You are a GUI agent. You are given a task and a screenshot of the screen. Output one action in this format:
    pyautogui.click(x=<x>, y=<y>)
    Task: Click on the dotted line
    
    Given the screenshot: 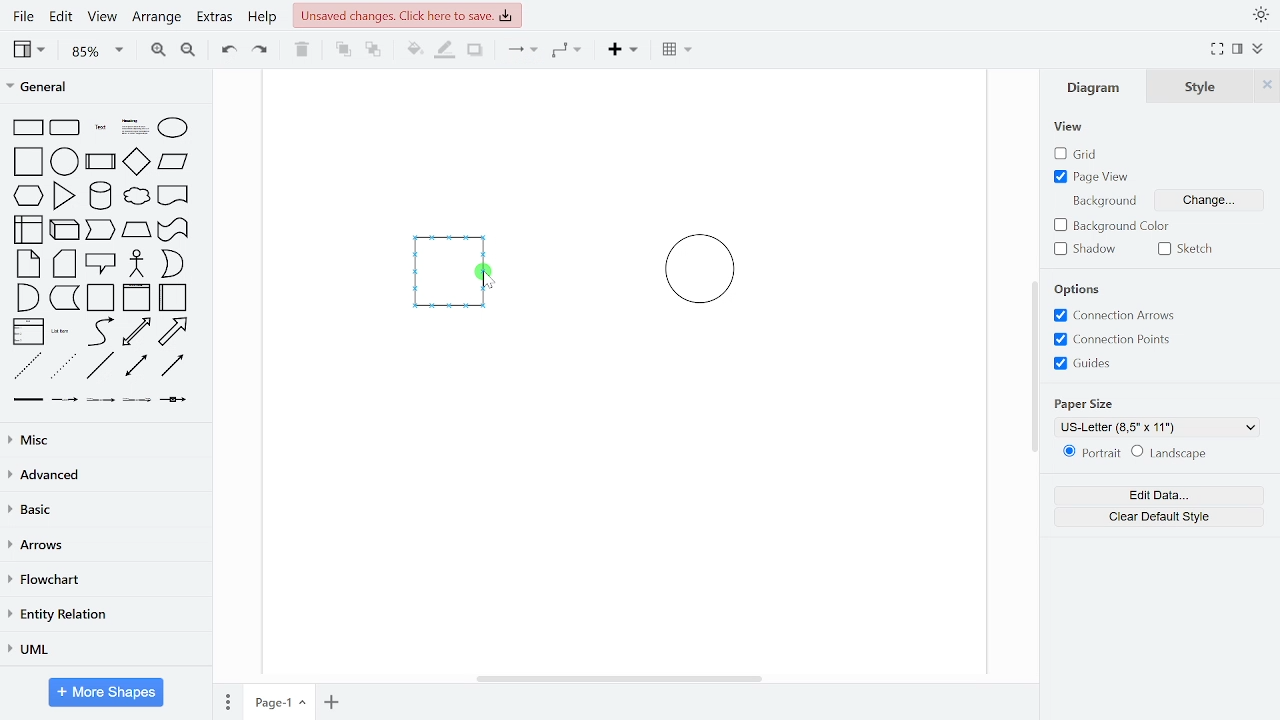 What is the action you would take?
    pyautogui.click(x=63, y=367)
    